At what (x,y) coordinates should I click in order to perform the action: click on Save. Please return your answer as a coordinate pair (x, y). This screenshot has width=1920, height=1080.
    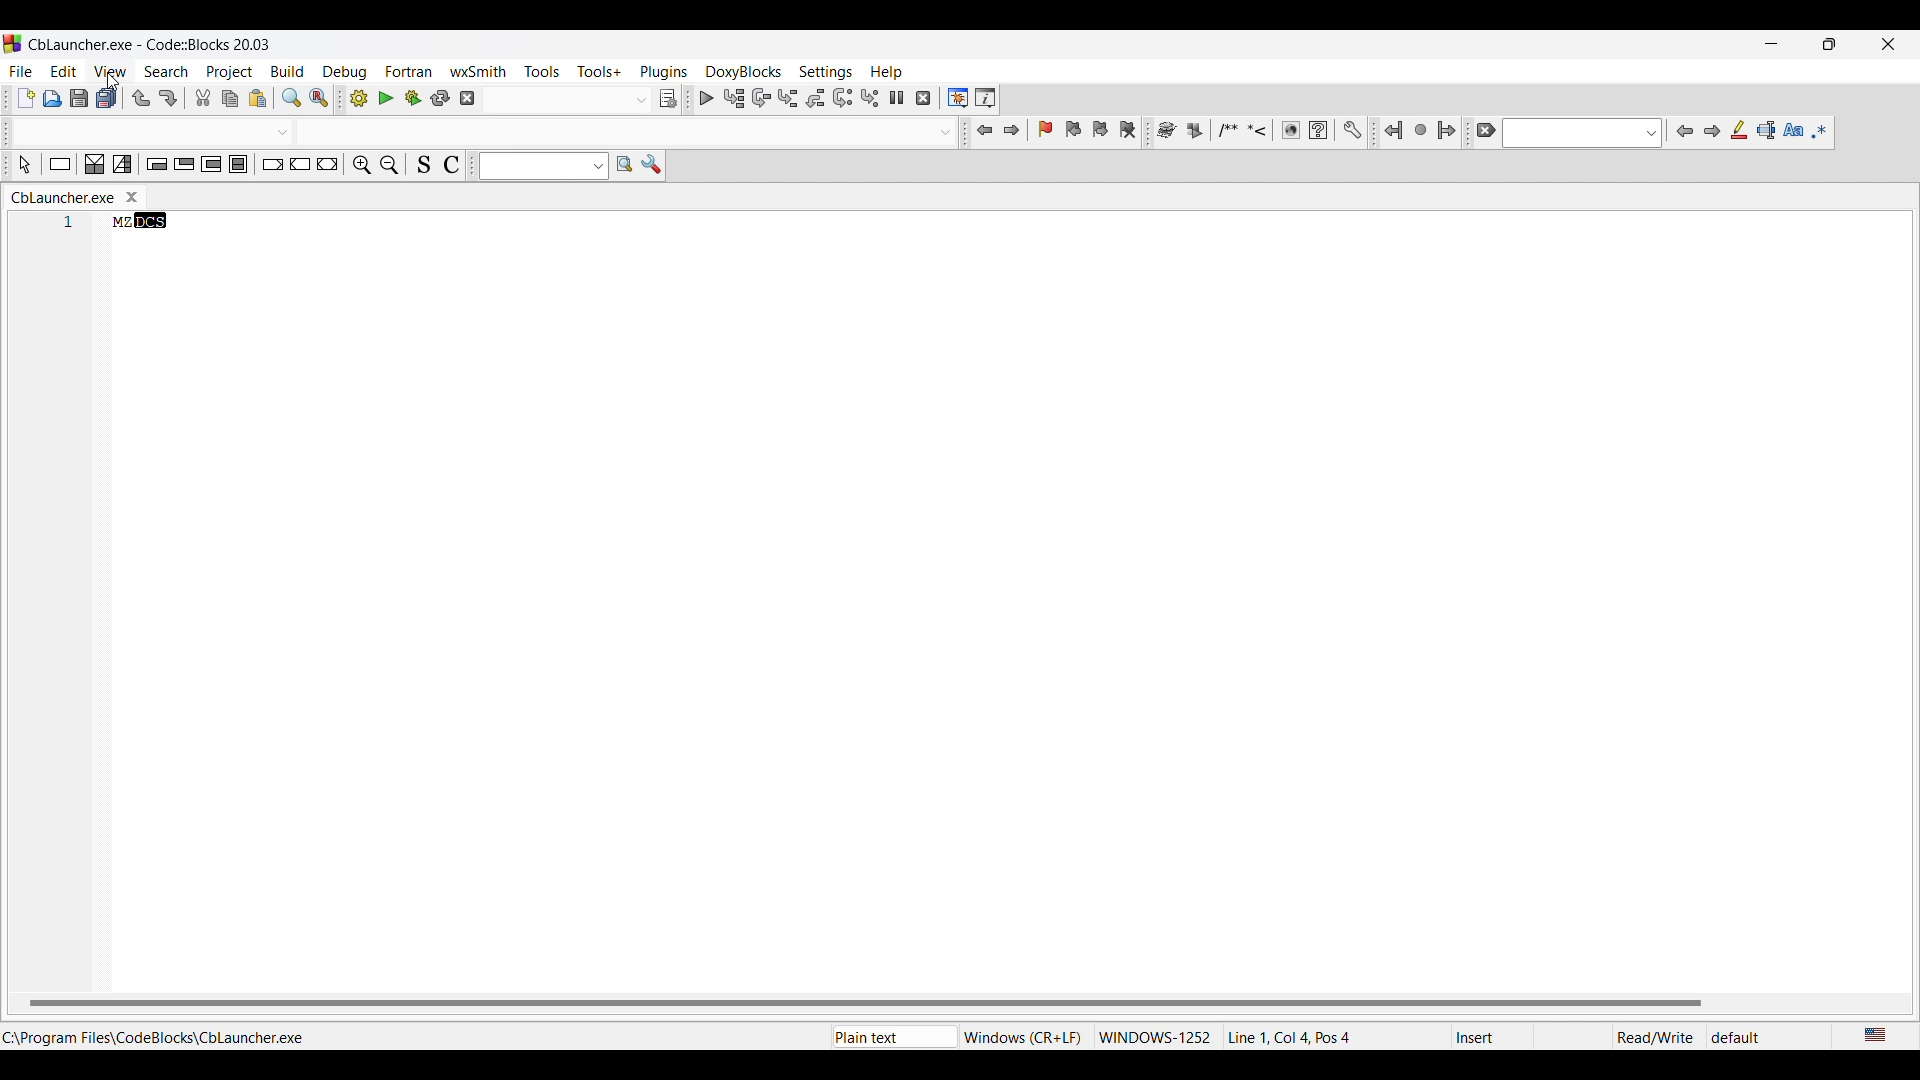
    Looking at the image, I should click on (80, 98).